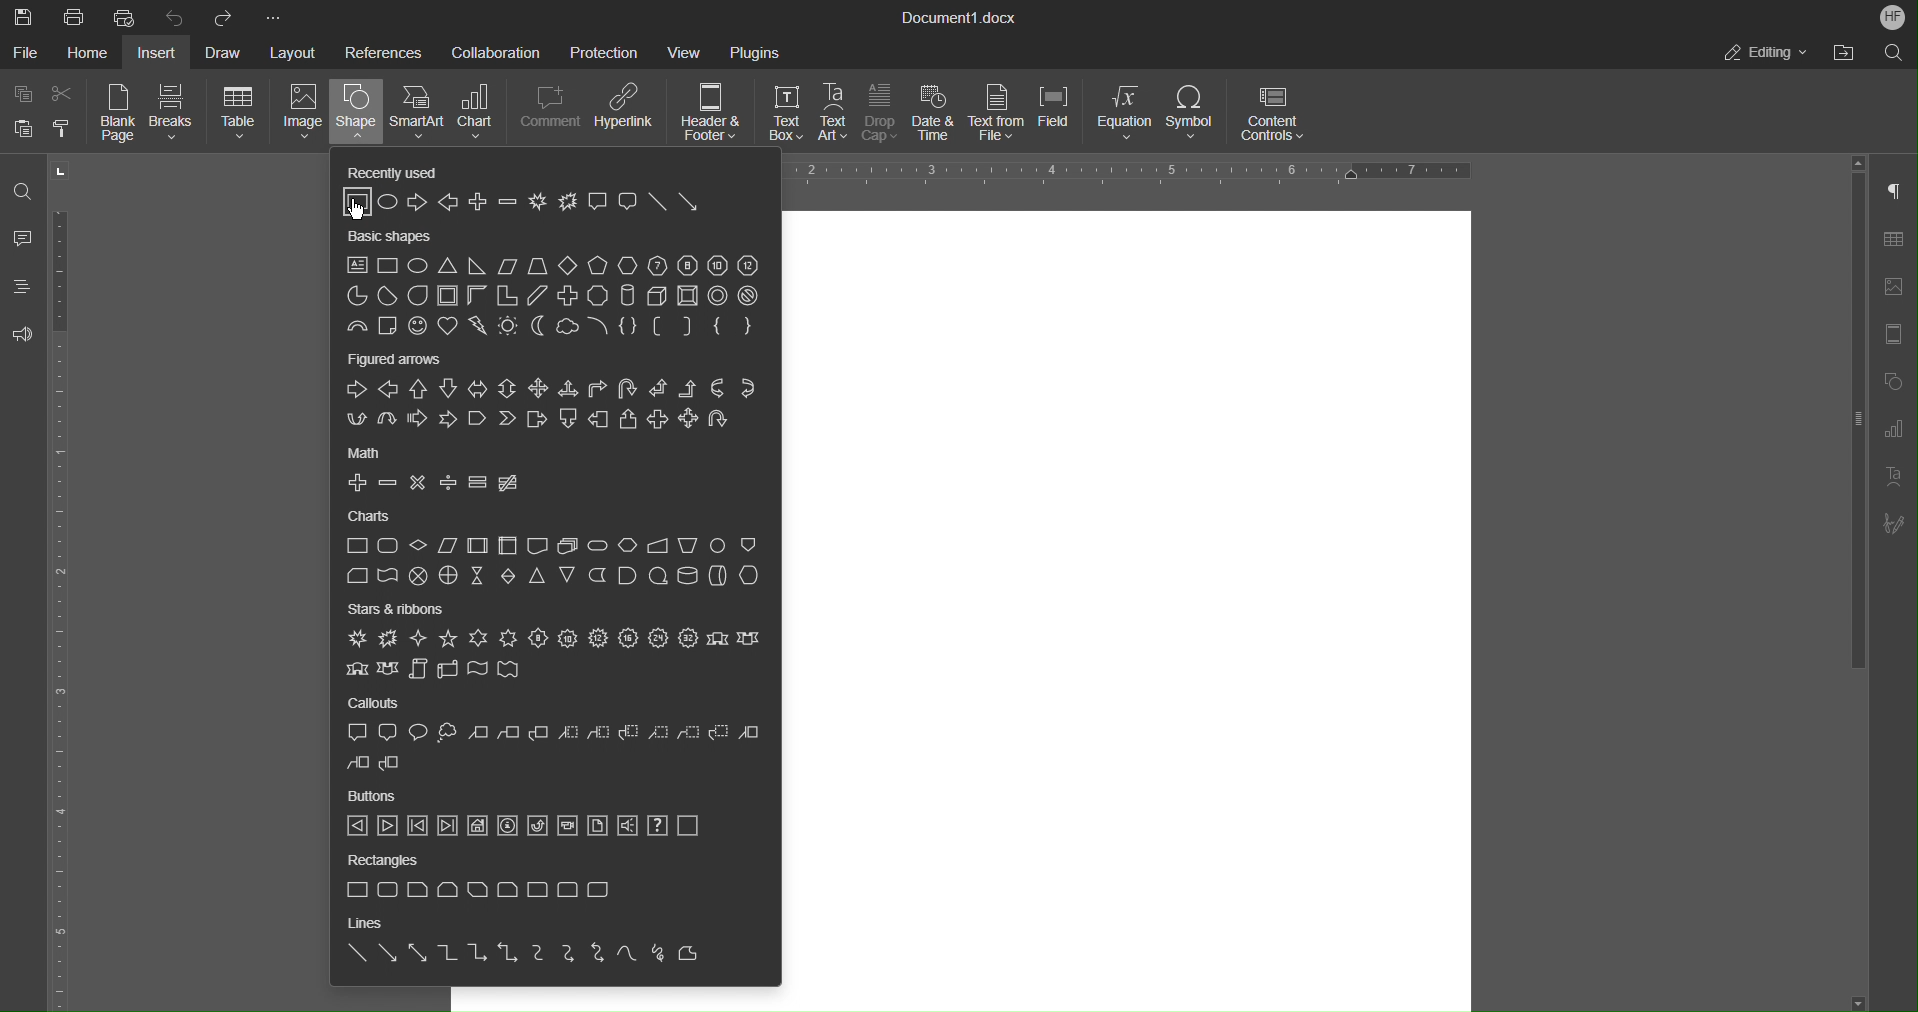  What do you see at coordinates (228, 51) in the screenshot?
I see `Draw` at bounding box center [228, 51].